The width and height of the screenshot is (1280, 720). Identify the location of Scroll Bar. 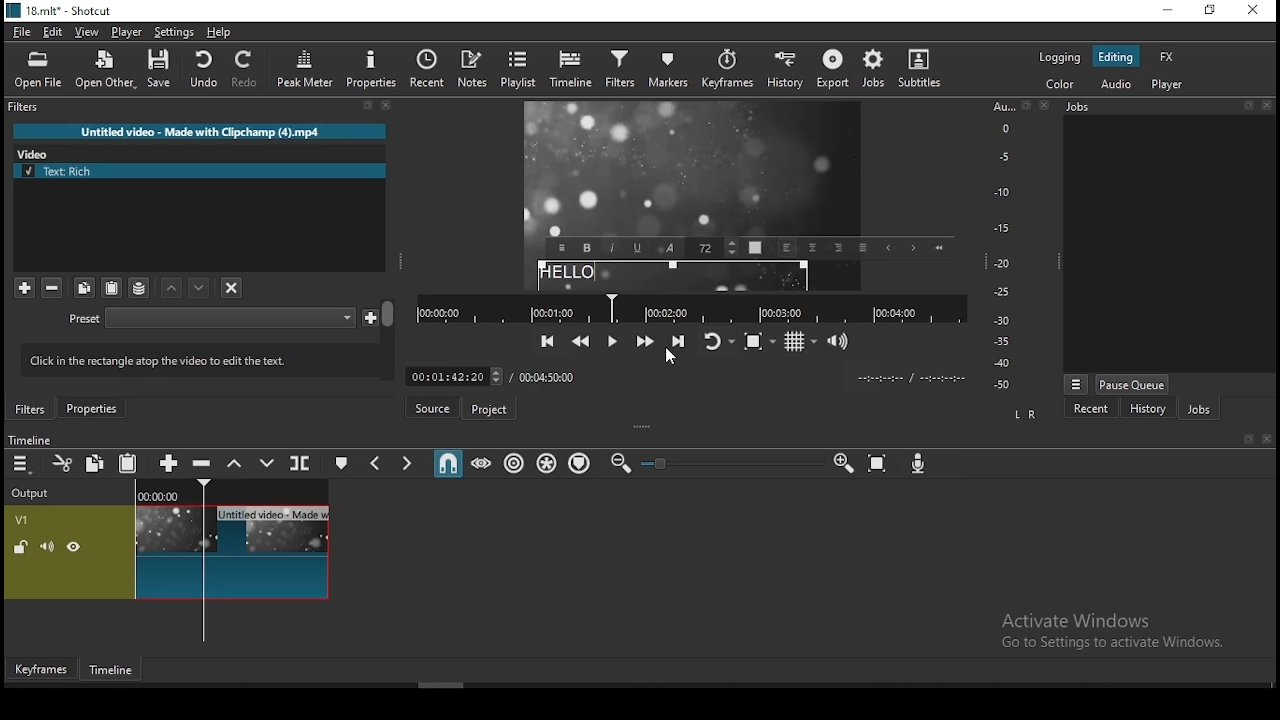
(389, 339).